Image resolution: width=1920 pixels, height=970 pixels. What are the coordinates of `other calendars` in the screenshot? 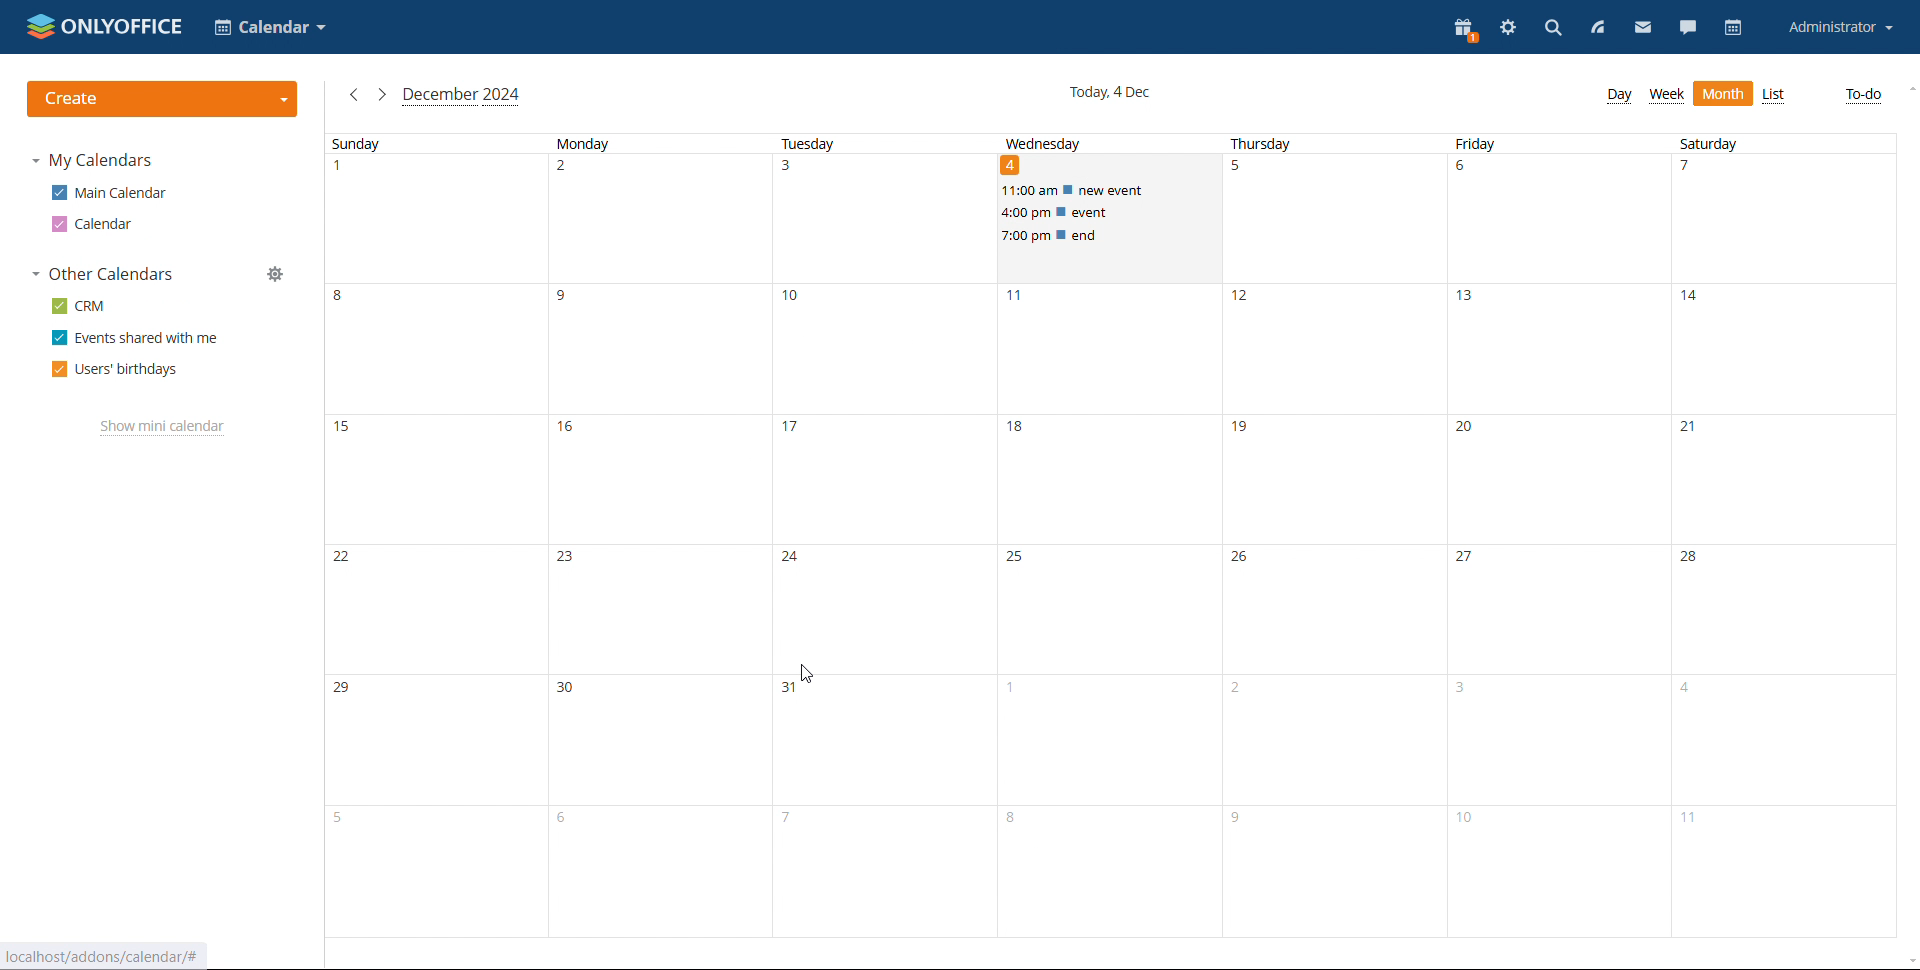 It's located at (107, 273).